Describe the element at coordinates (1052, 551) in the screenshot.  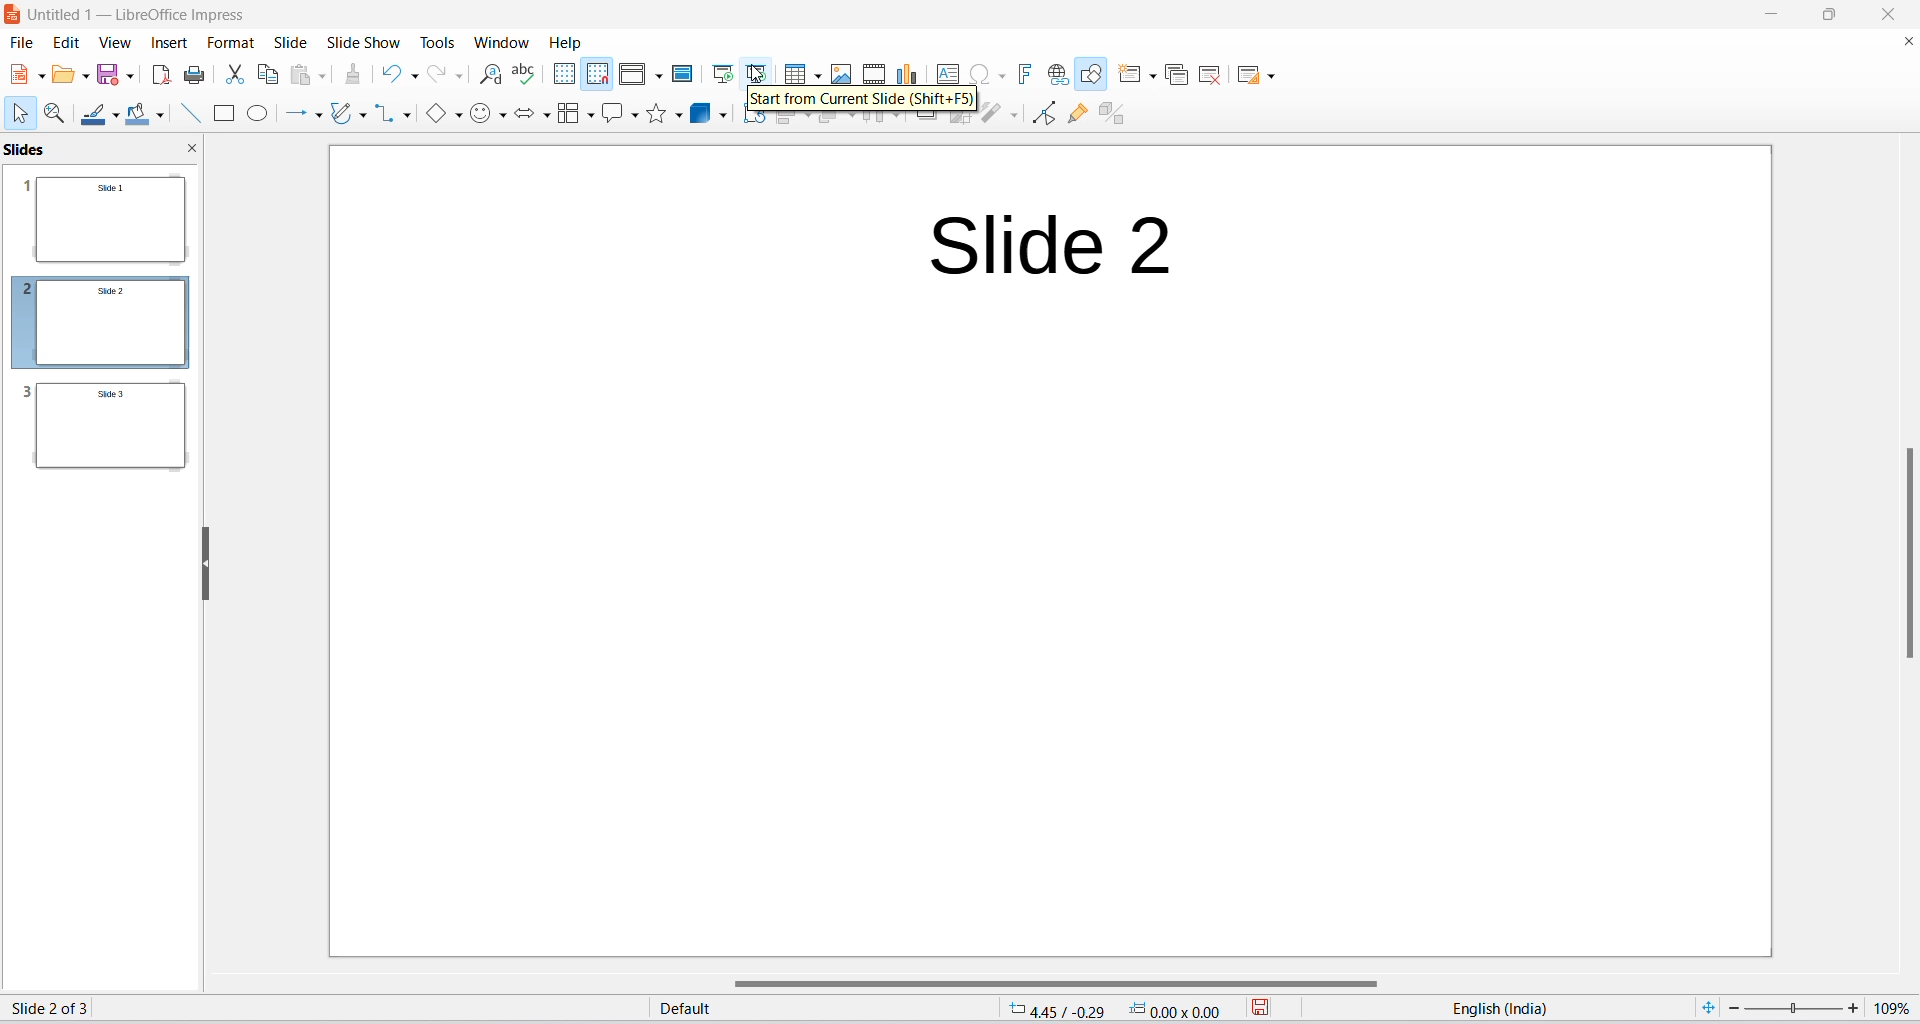
I see `canvas` at that location.